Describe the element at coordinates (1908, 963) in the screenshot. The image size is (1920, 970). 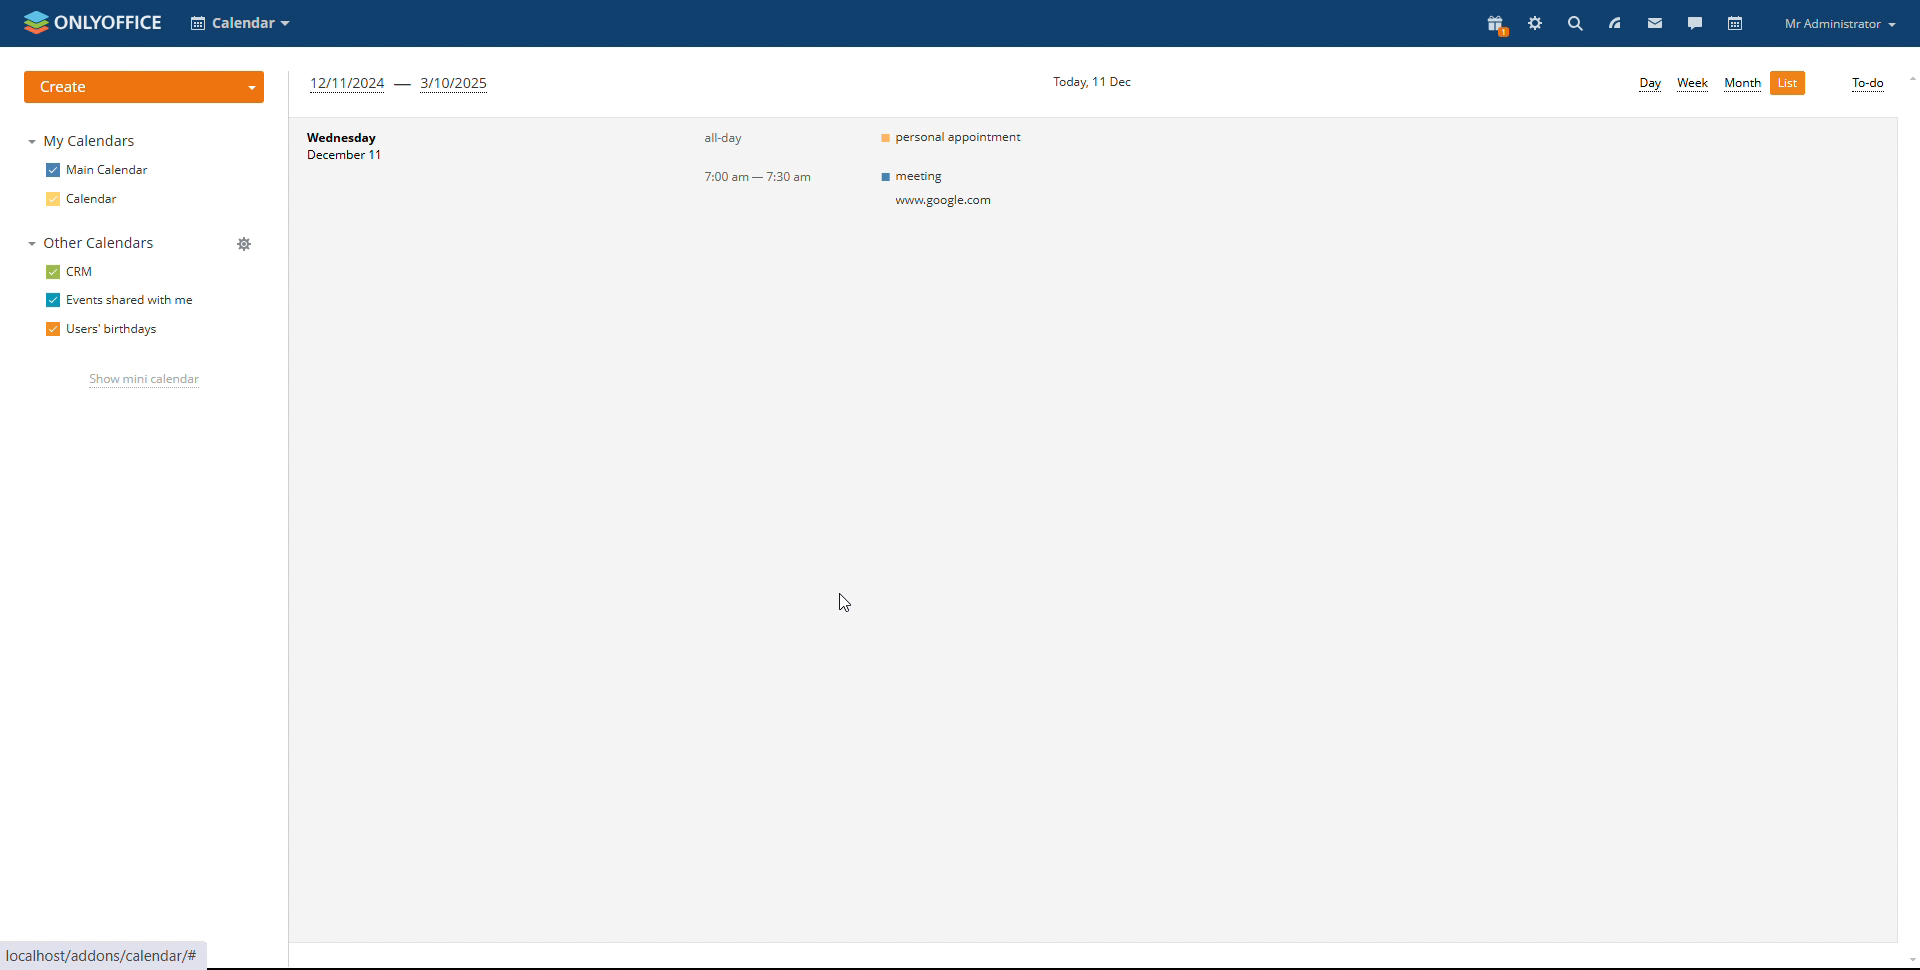
I see `scroll down` at that location.